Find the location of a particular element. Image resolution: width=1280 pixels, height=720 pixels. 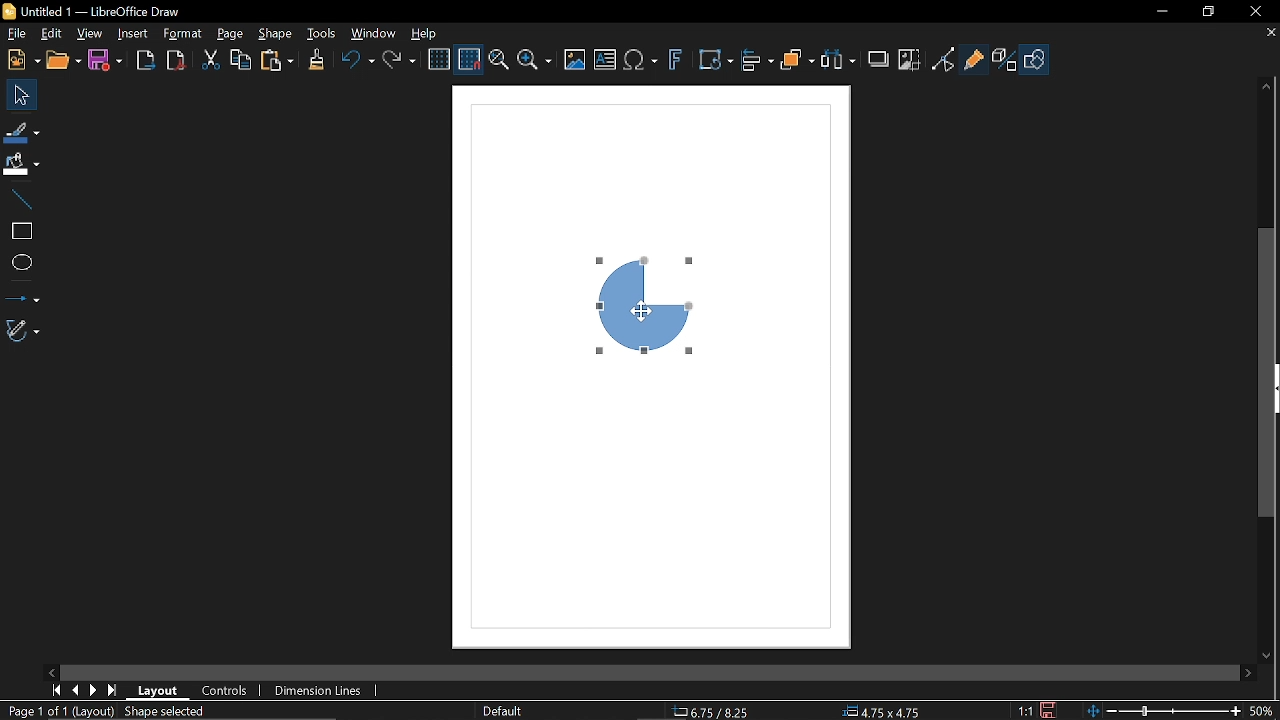

Next page is located at coordinates (94, 691).